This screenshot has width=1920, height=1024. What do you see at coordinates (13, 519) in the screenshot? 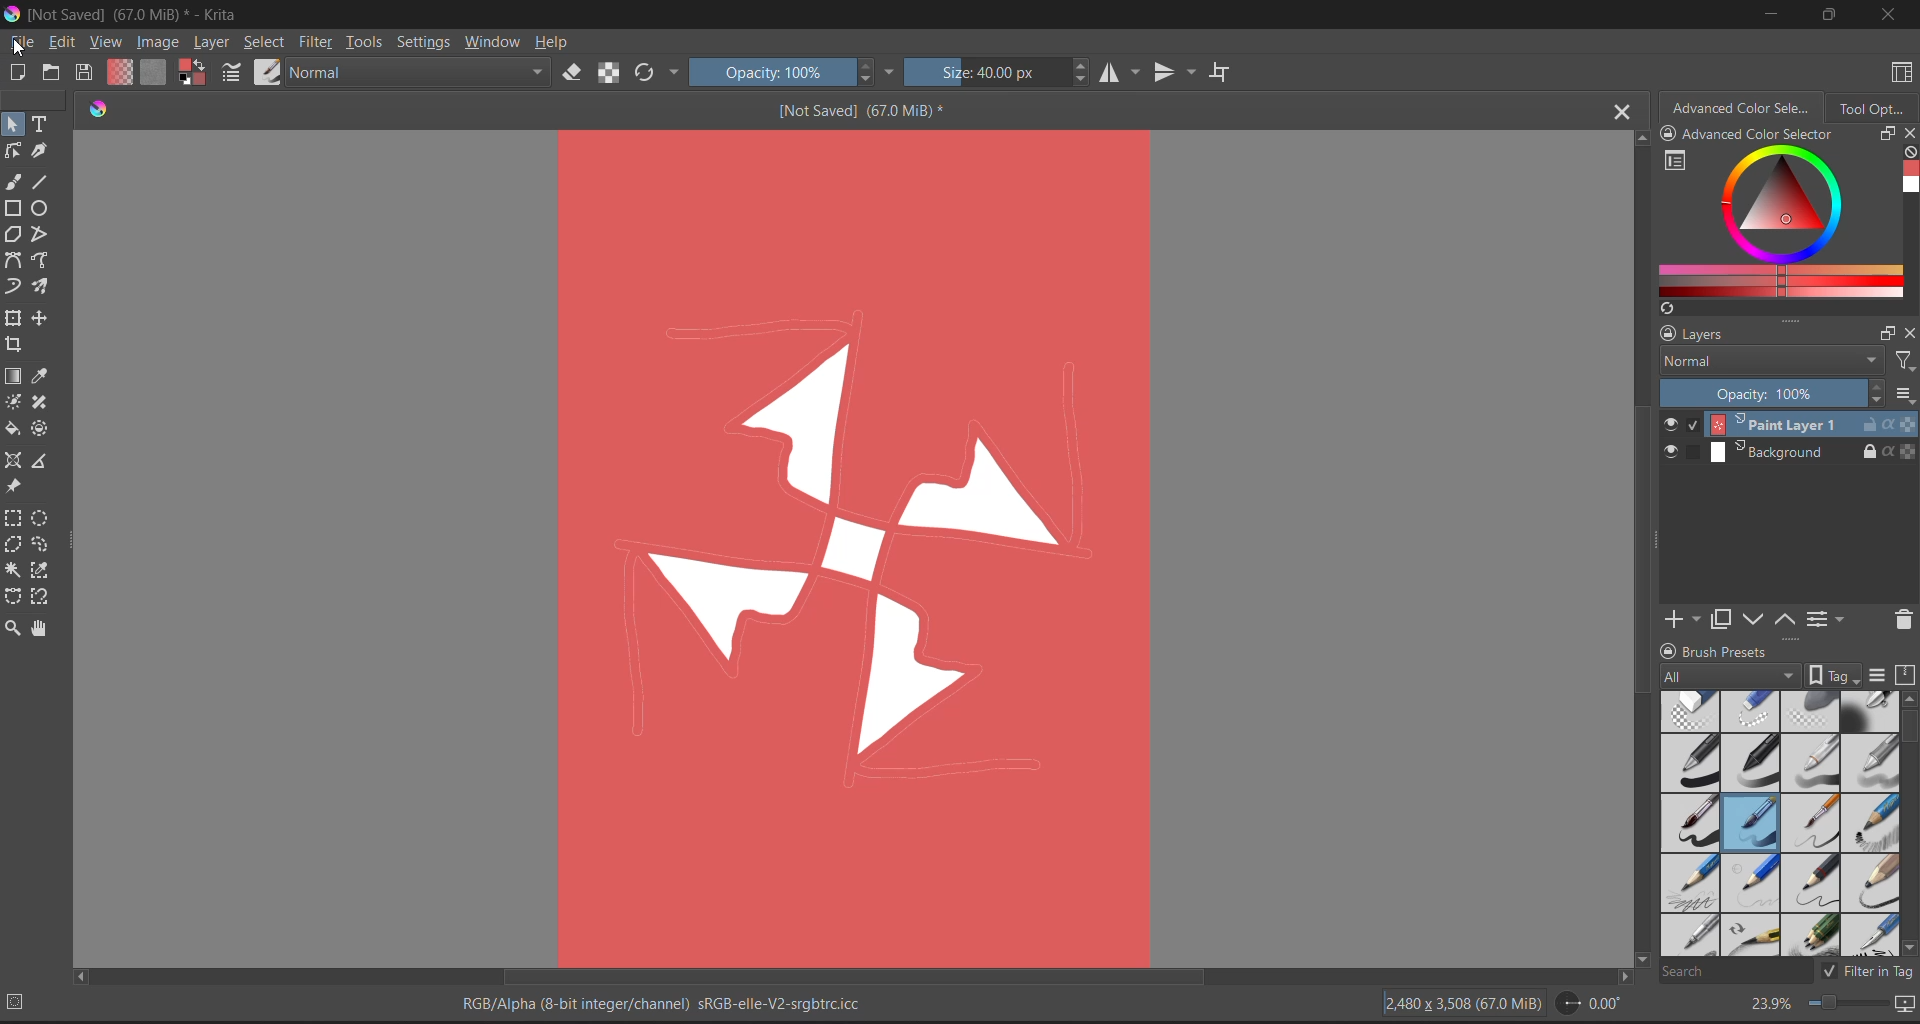
I see `tools` at bounding box center [13, 519].